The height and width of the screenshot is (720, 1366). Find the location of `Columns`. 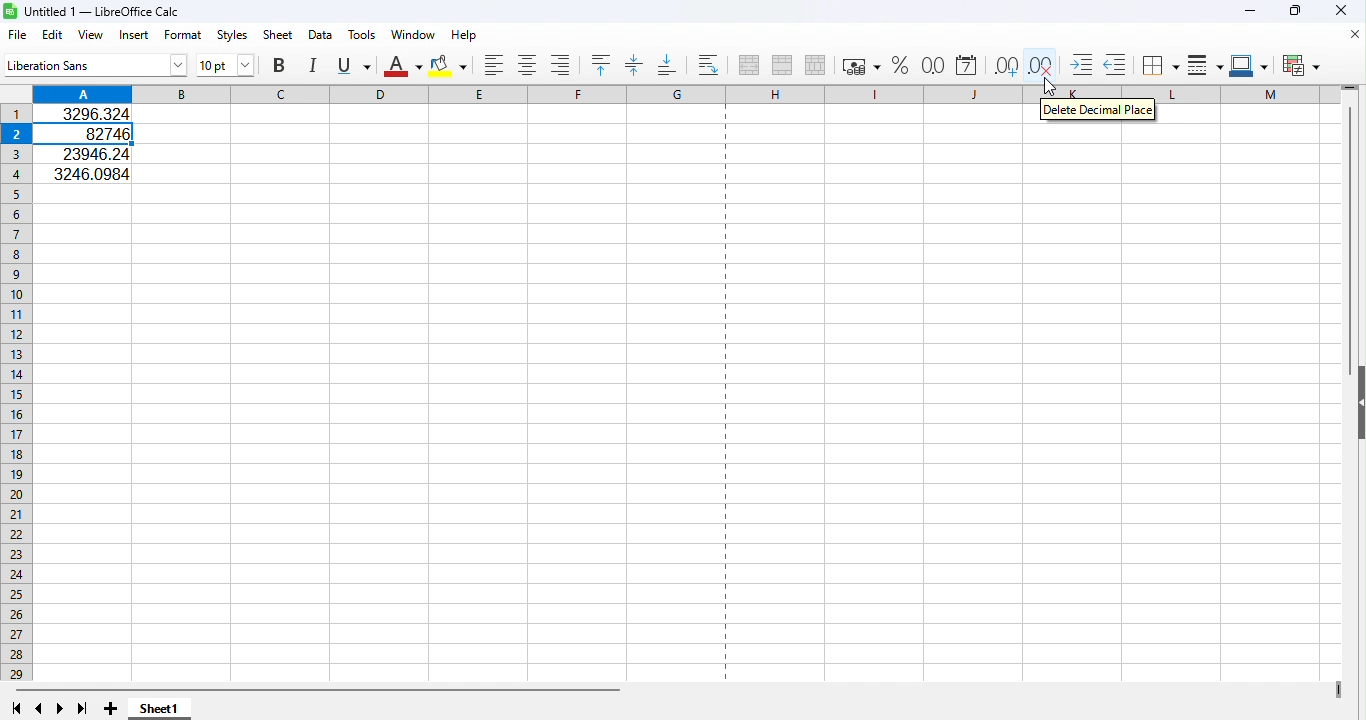

Columns is located at coordinates (507, 94).